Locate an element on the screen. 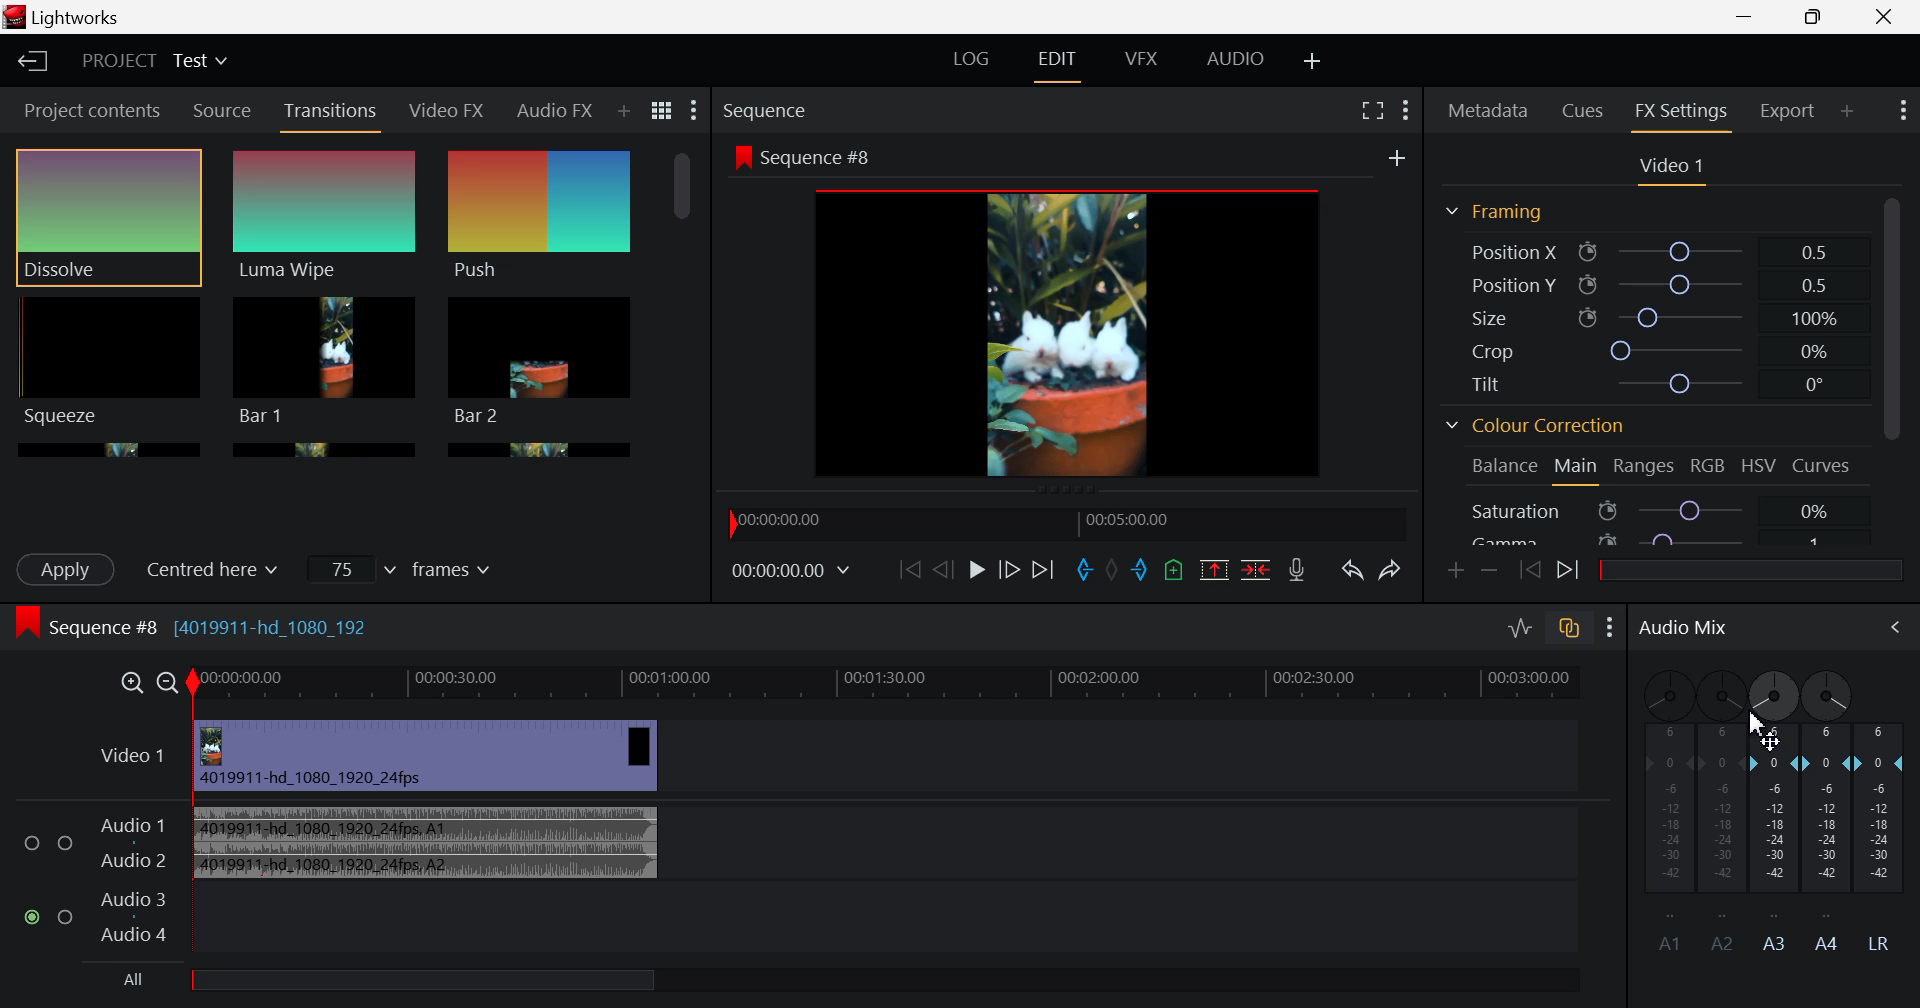 This screenshot has width=1920, height=1008. Go Forward is located at coordinates (1010, 569).